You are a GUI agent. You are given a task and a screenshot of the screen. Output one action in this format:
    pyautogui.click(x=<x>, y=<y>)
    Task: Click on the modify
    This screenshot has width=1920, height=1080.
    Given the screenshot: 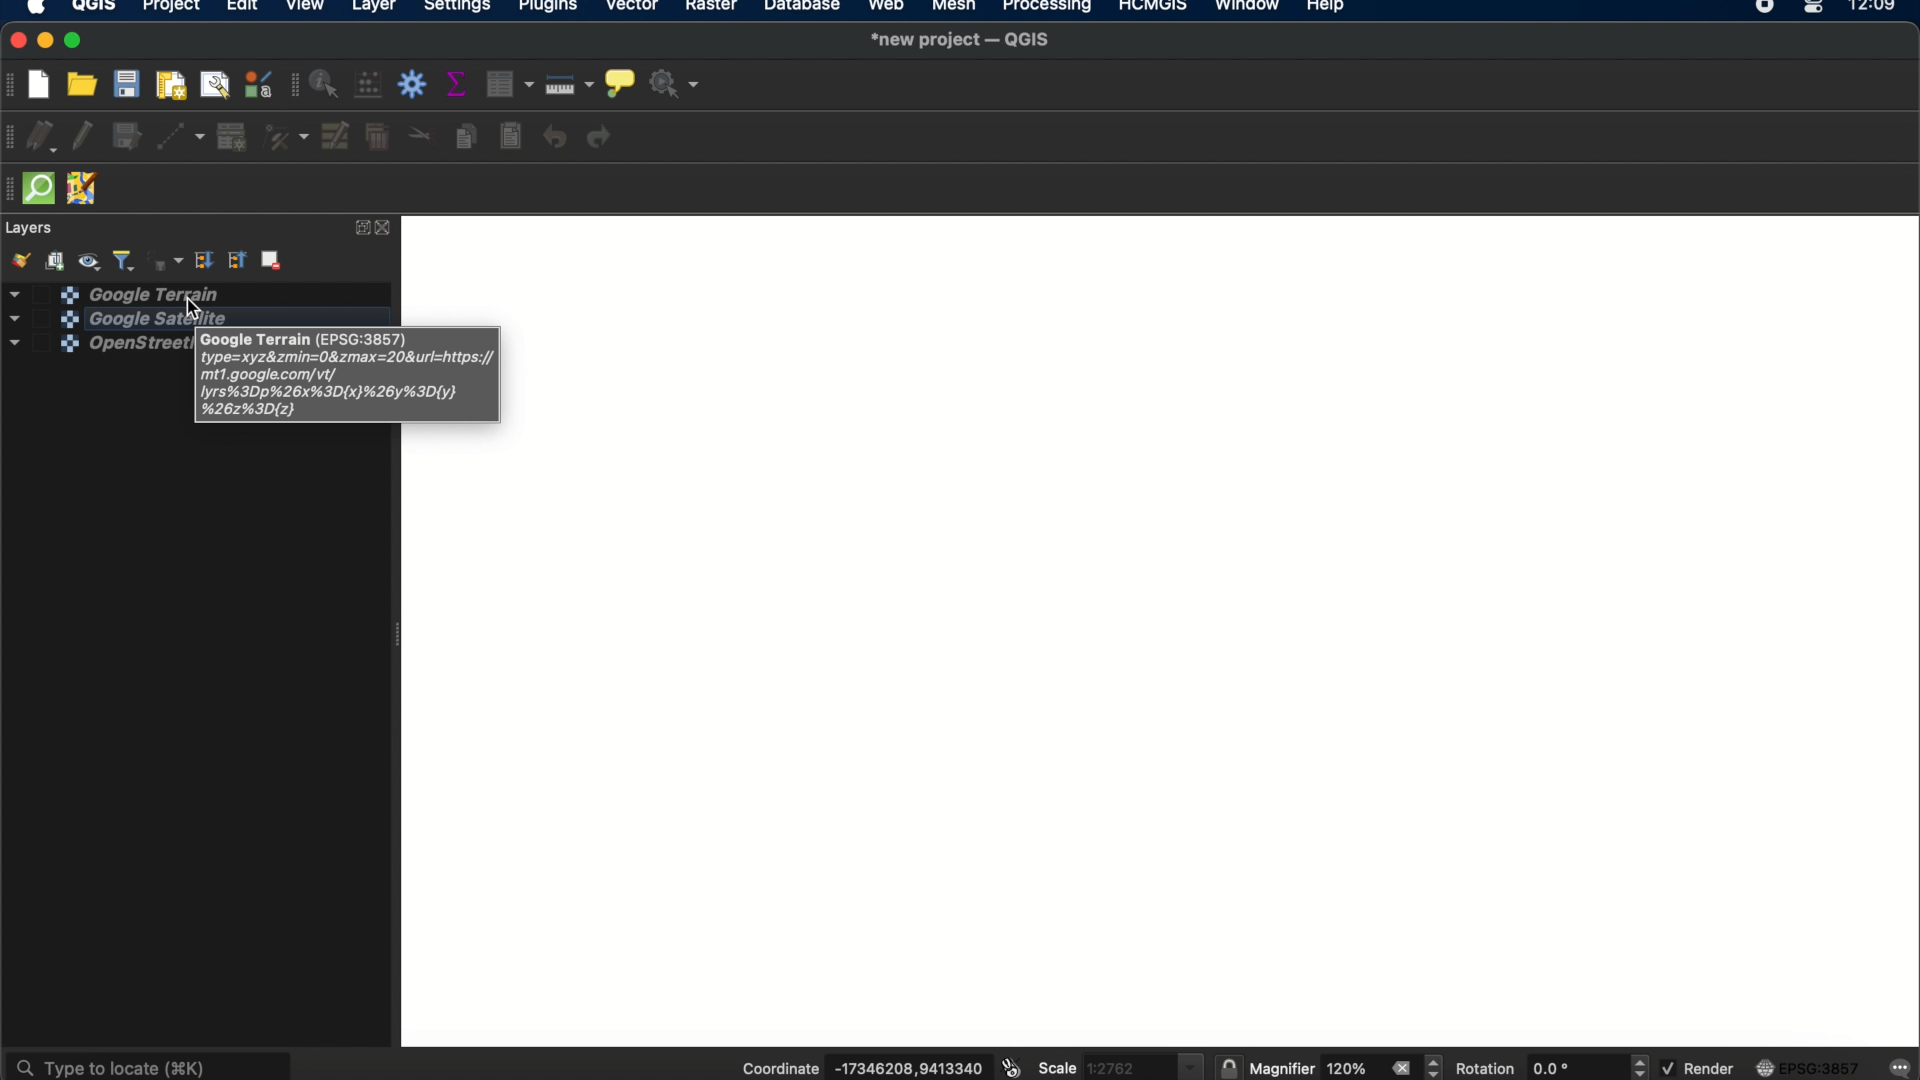 What is the action you would take?
    pyautogui.click(x=337, y=136)
    